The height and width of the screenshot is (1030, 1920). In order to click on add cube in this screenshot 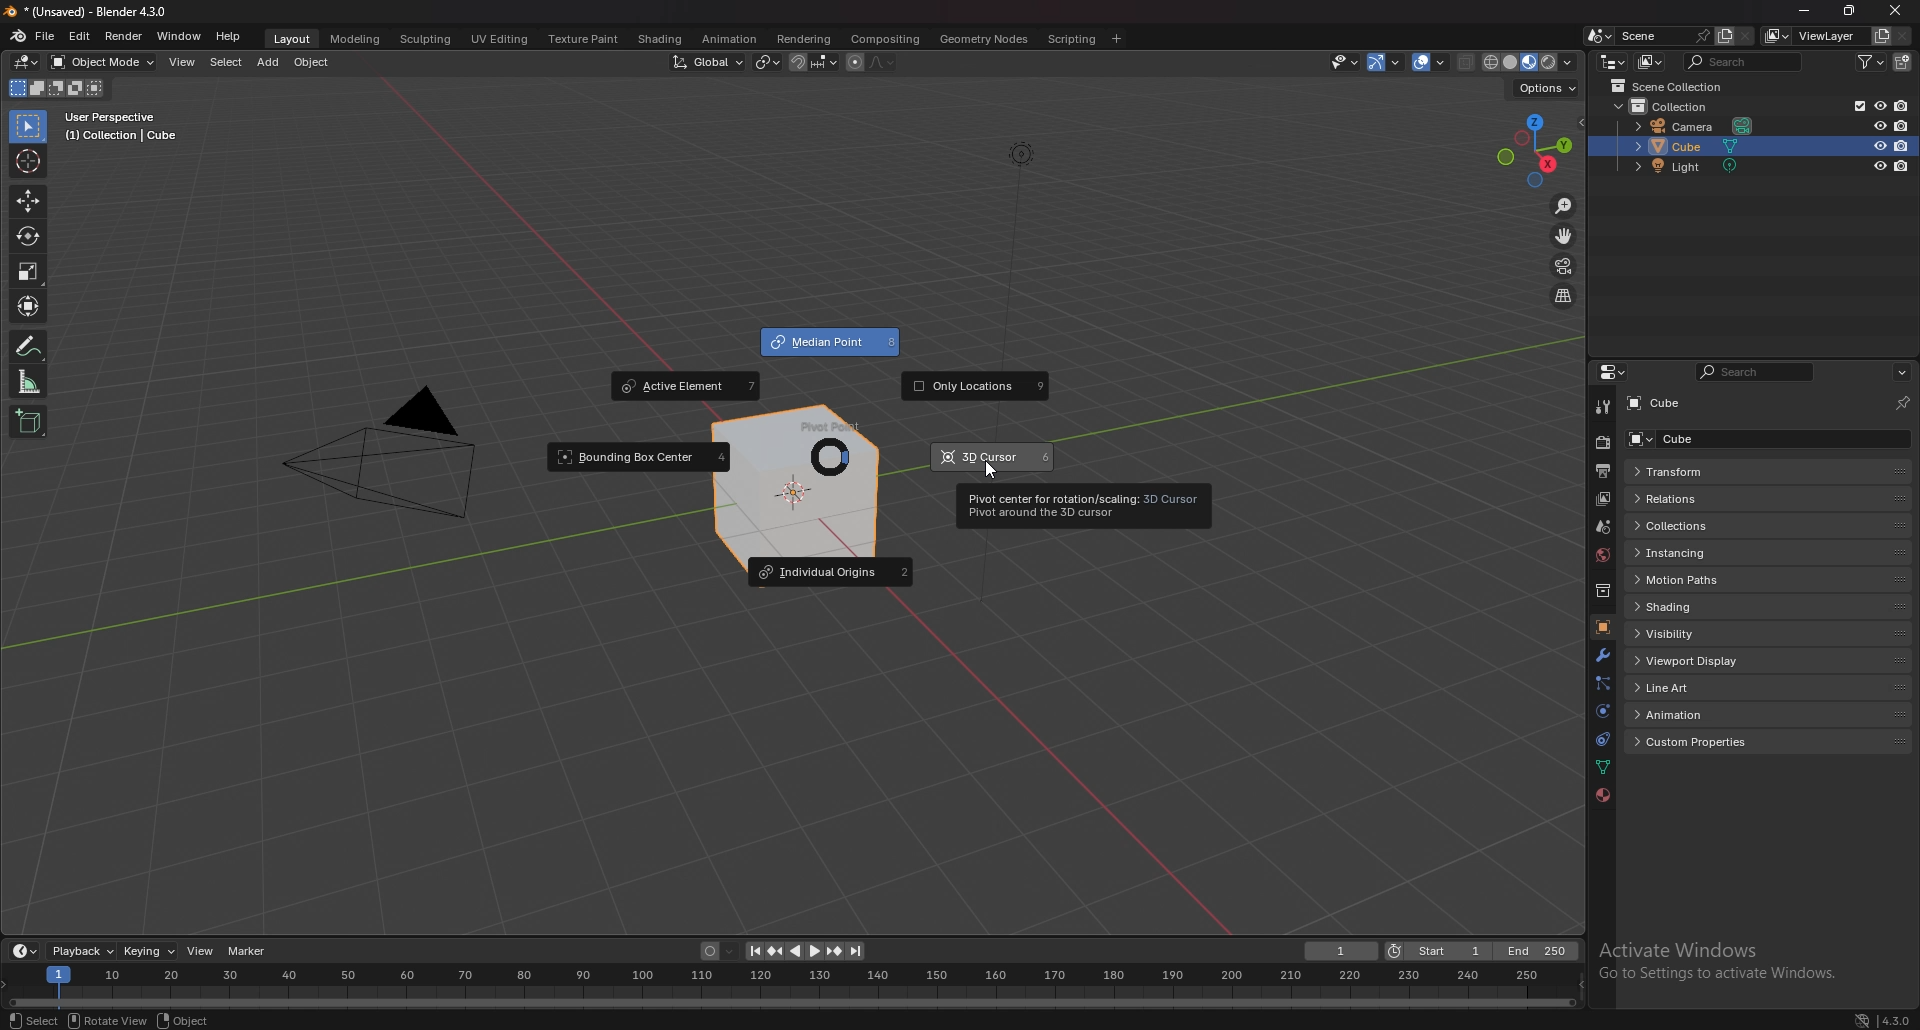, I will do `click(28, 421)`.